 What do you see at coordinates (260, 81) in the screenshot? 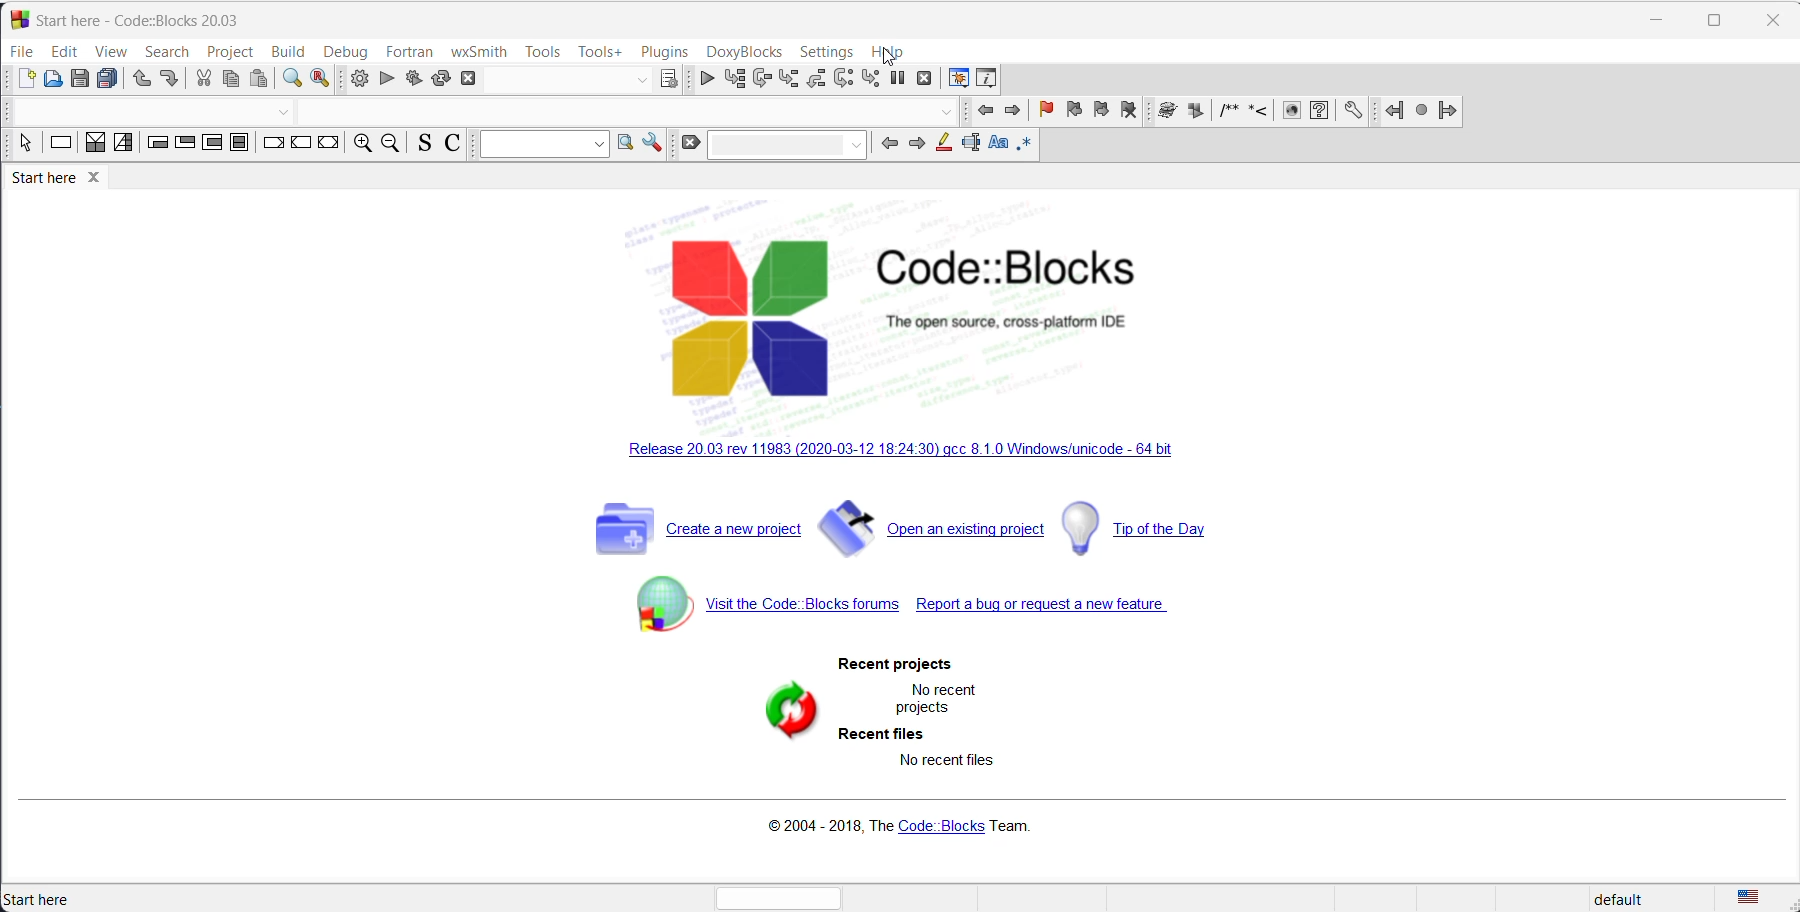
I see `paste` at bounding box center [260, 81].